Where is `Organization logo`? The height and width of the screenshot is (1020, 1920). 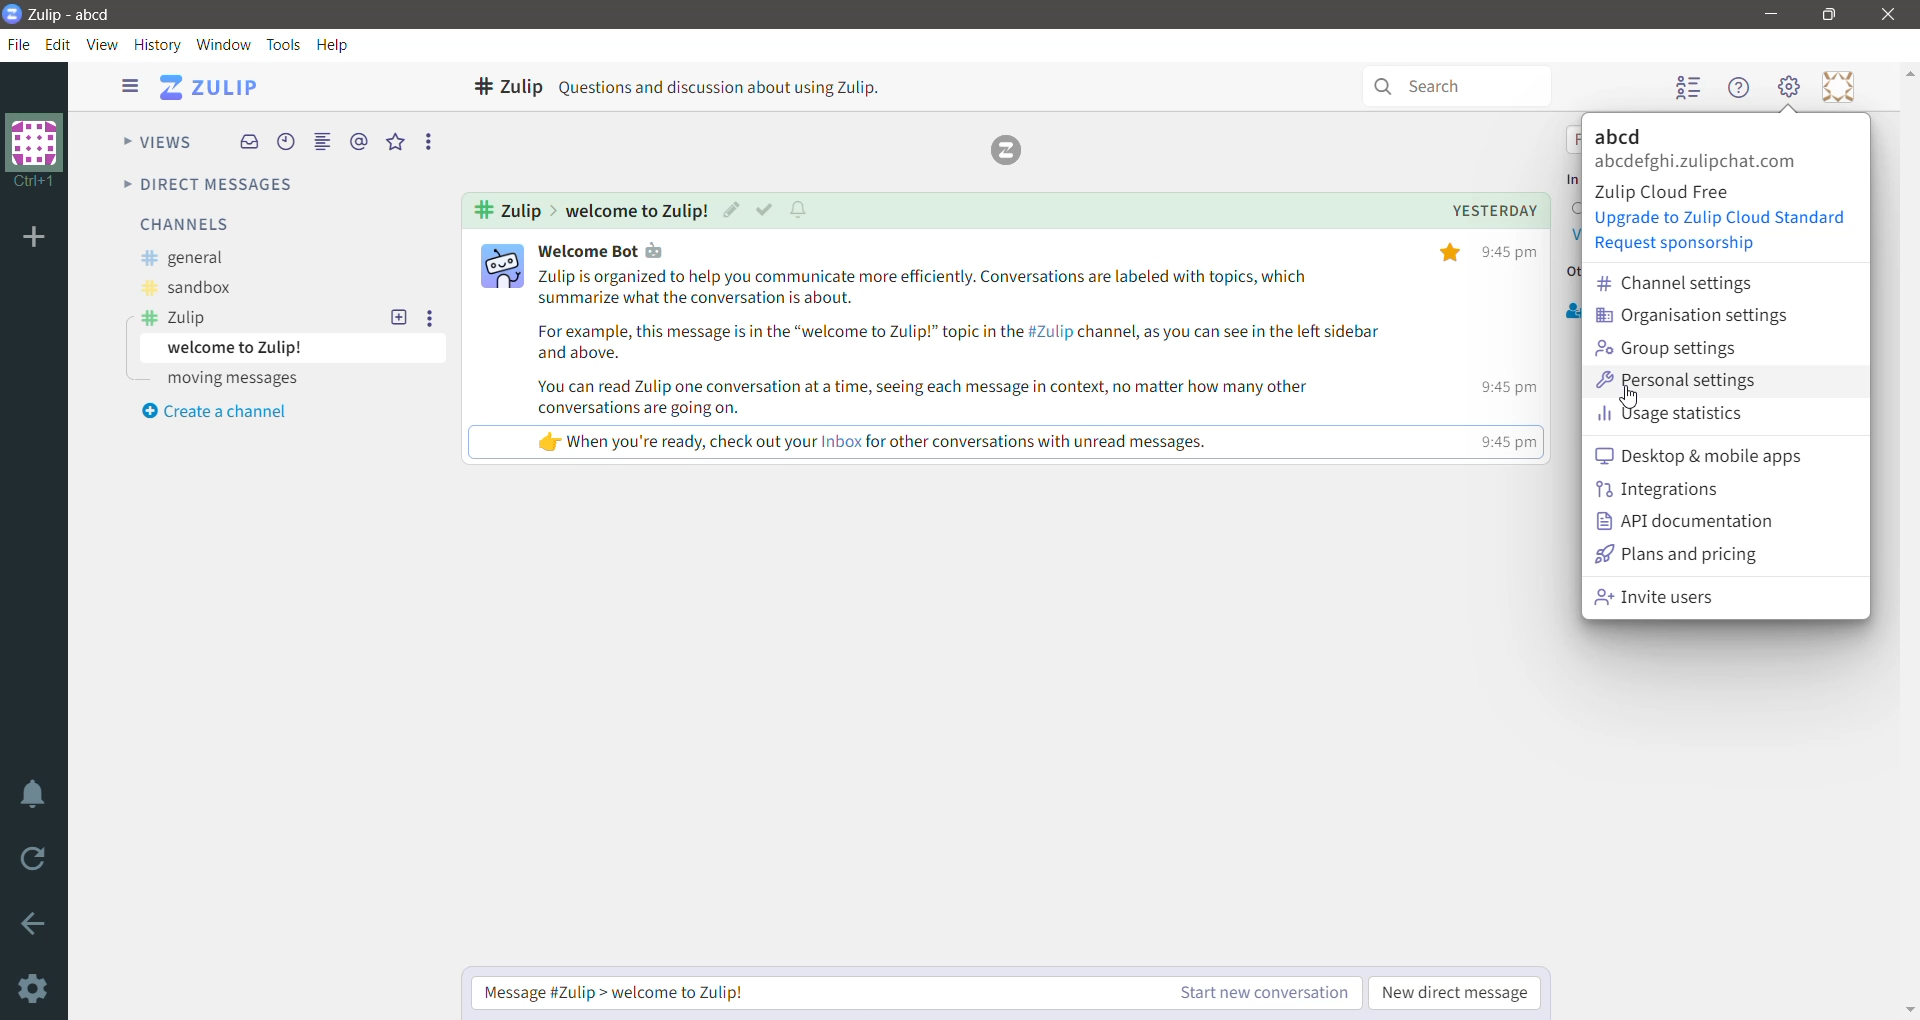
Organization logo is located at coordinates (35, 151).